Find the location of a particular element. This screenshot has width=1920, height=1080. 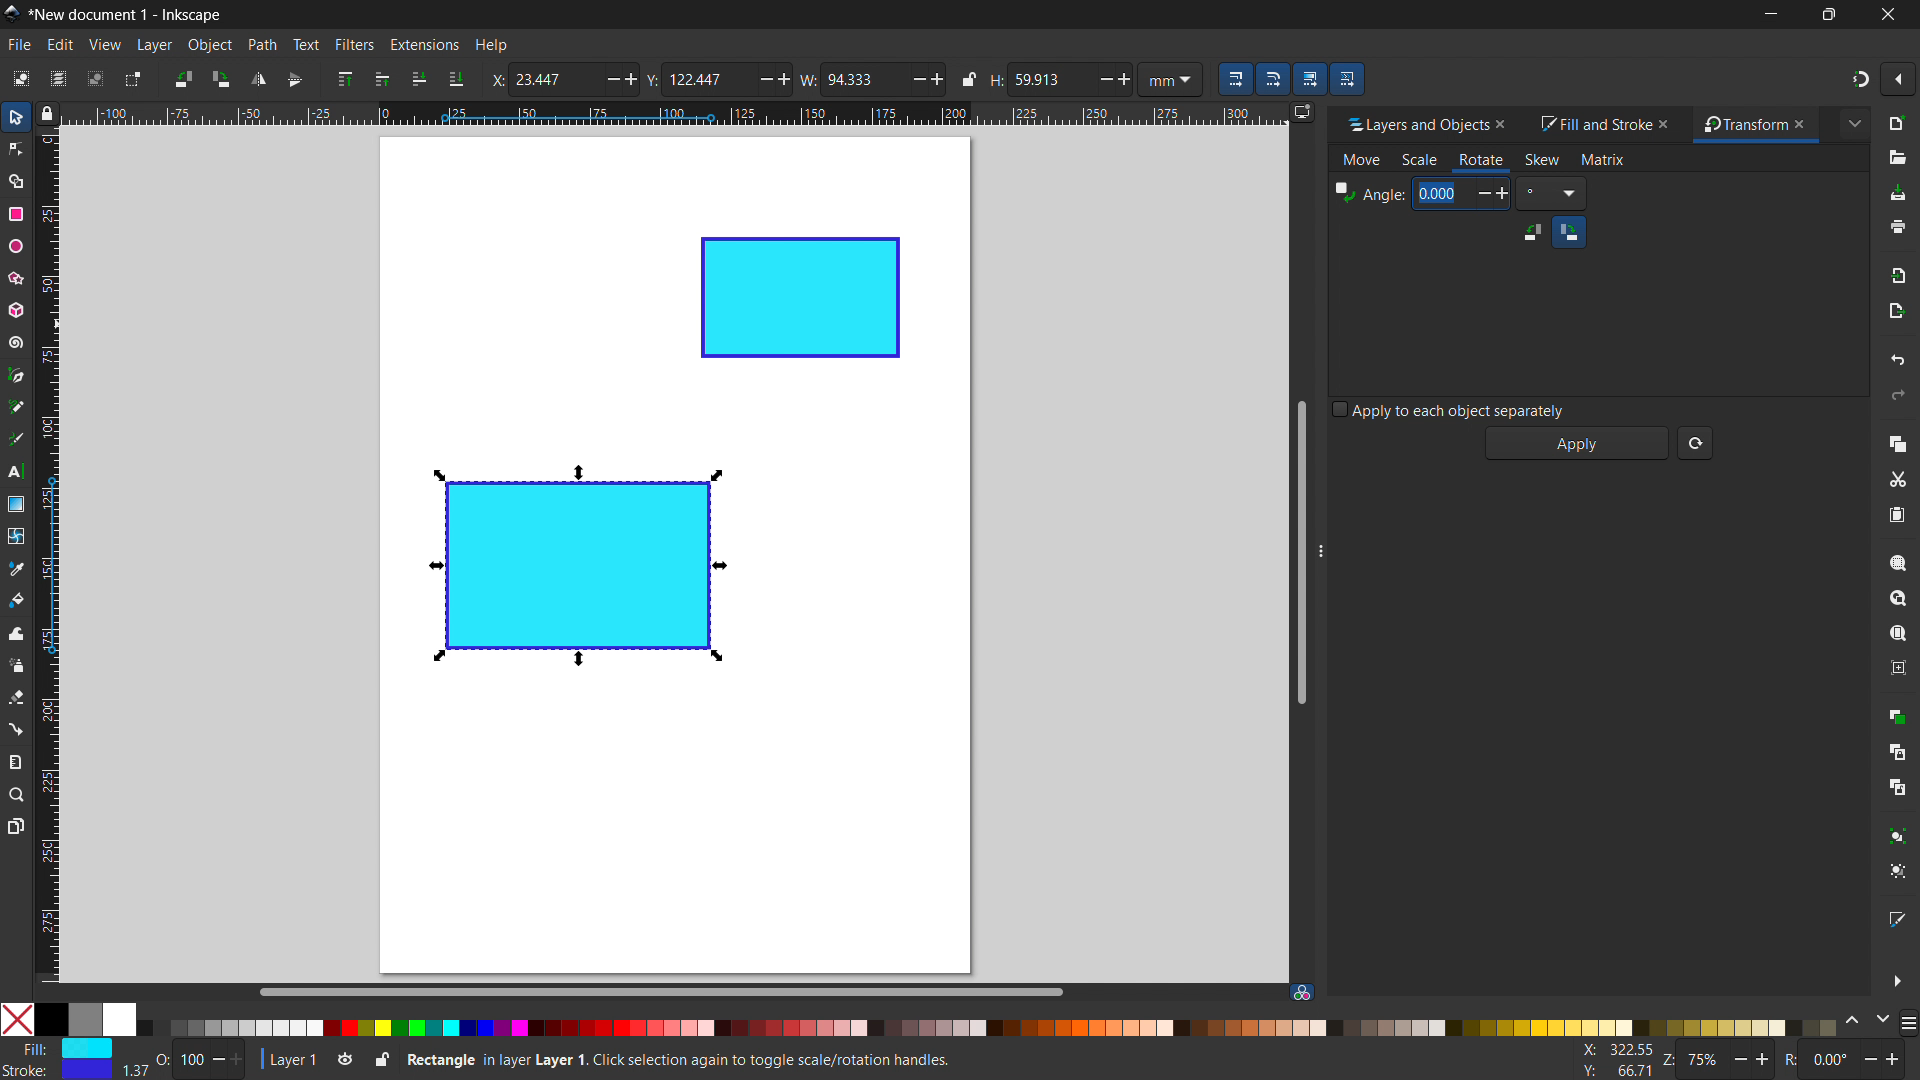

select all is located at coordinates (19, 78).